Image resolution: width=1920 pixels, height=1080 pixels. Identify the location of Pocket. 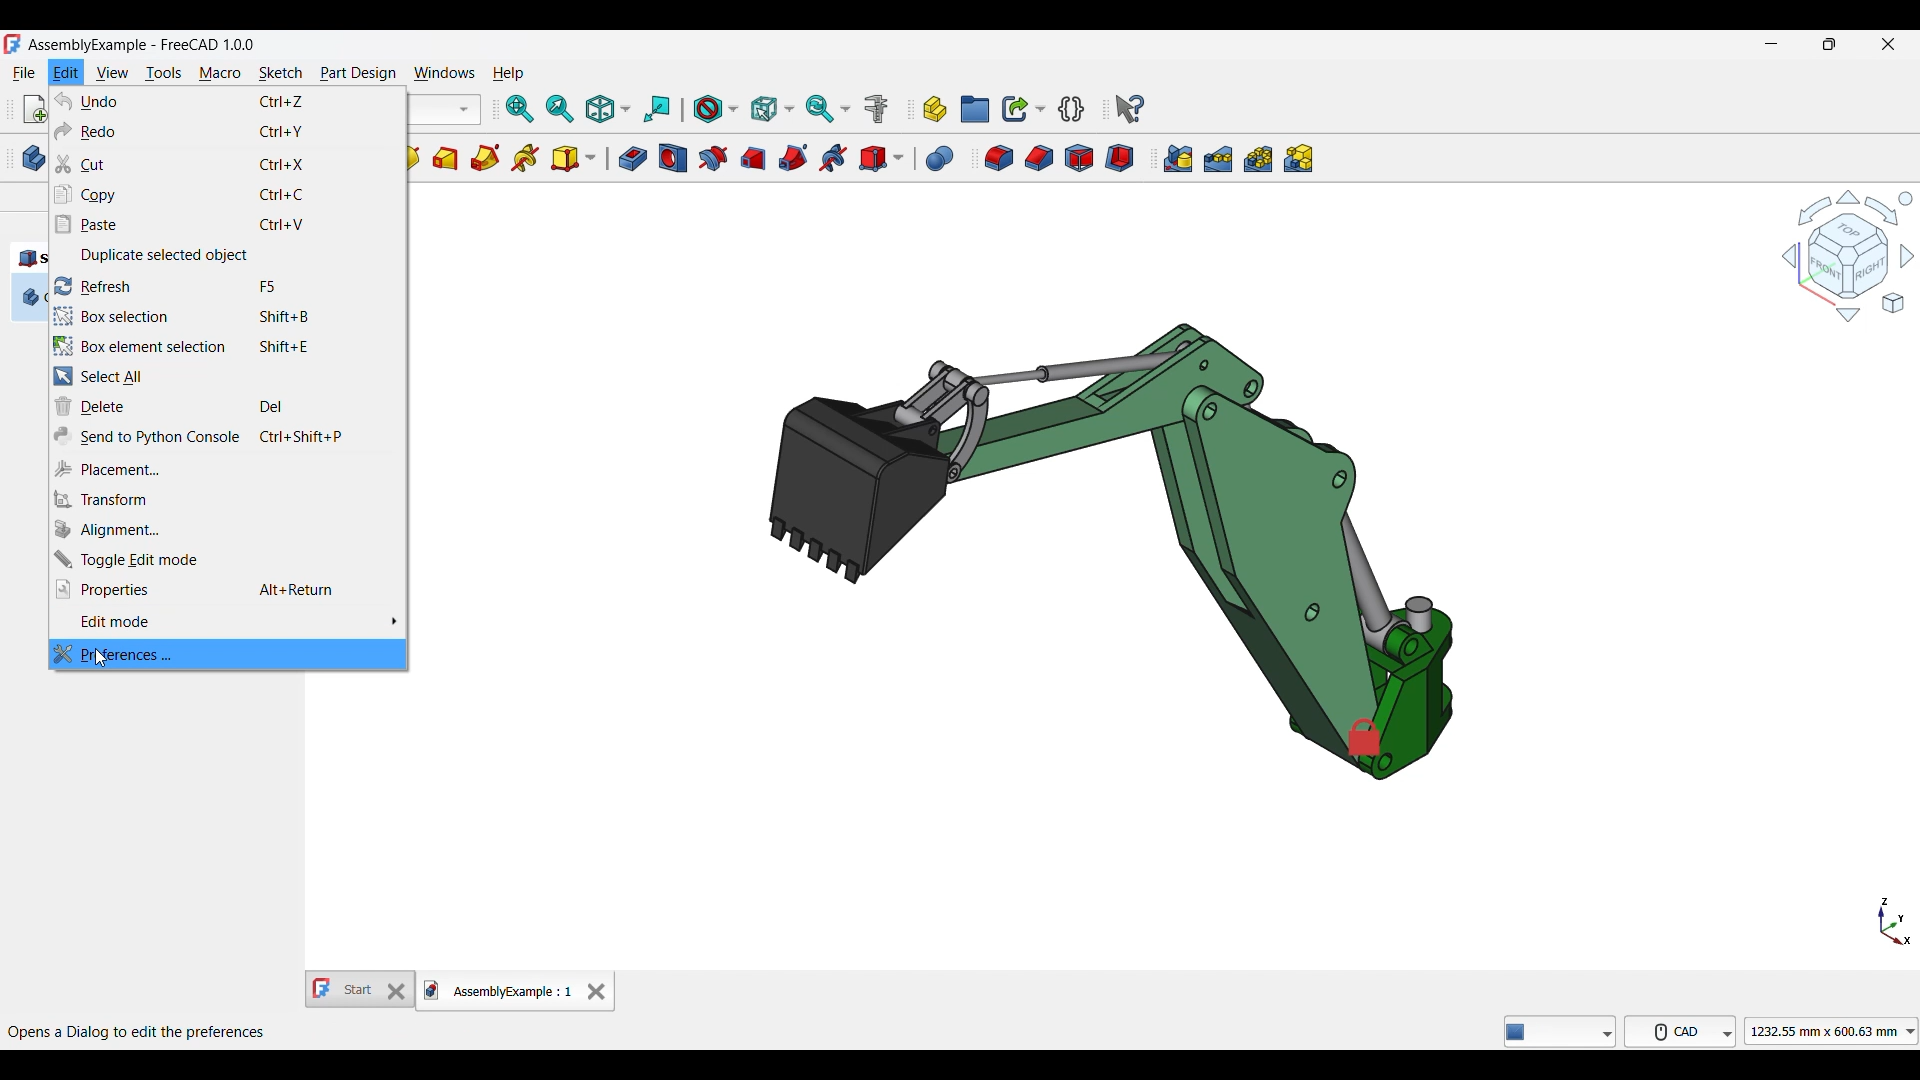
(632, 159).